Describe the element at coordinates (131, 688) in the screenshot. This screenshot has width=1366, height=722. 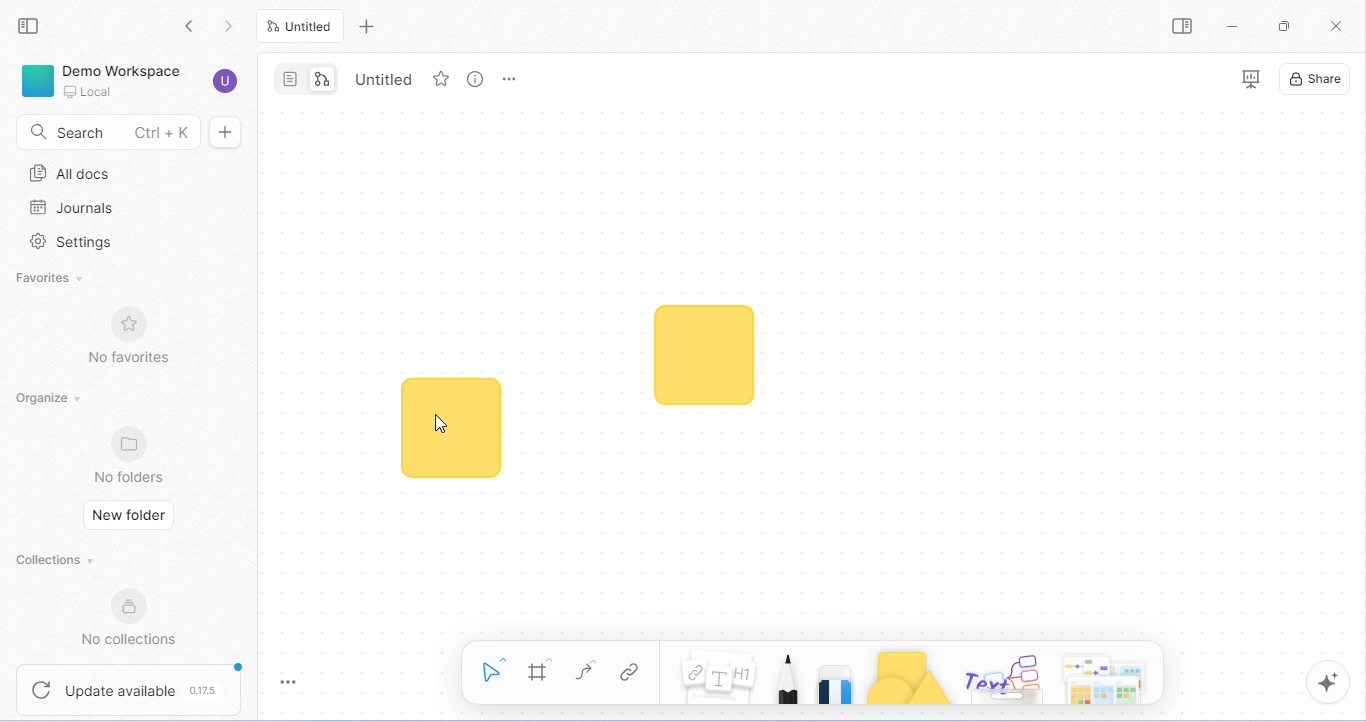
I see `update available` at that location.